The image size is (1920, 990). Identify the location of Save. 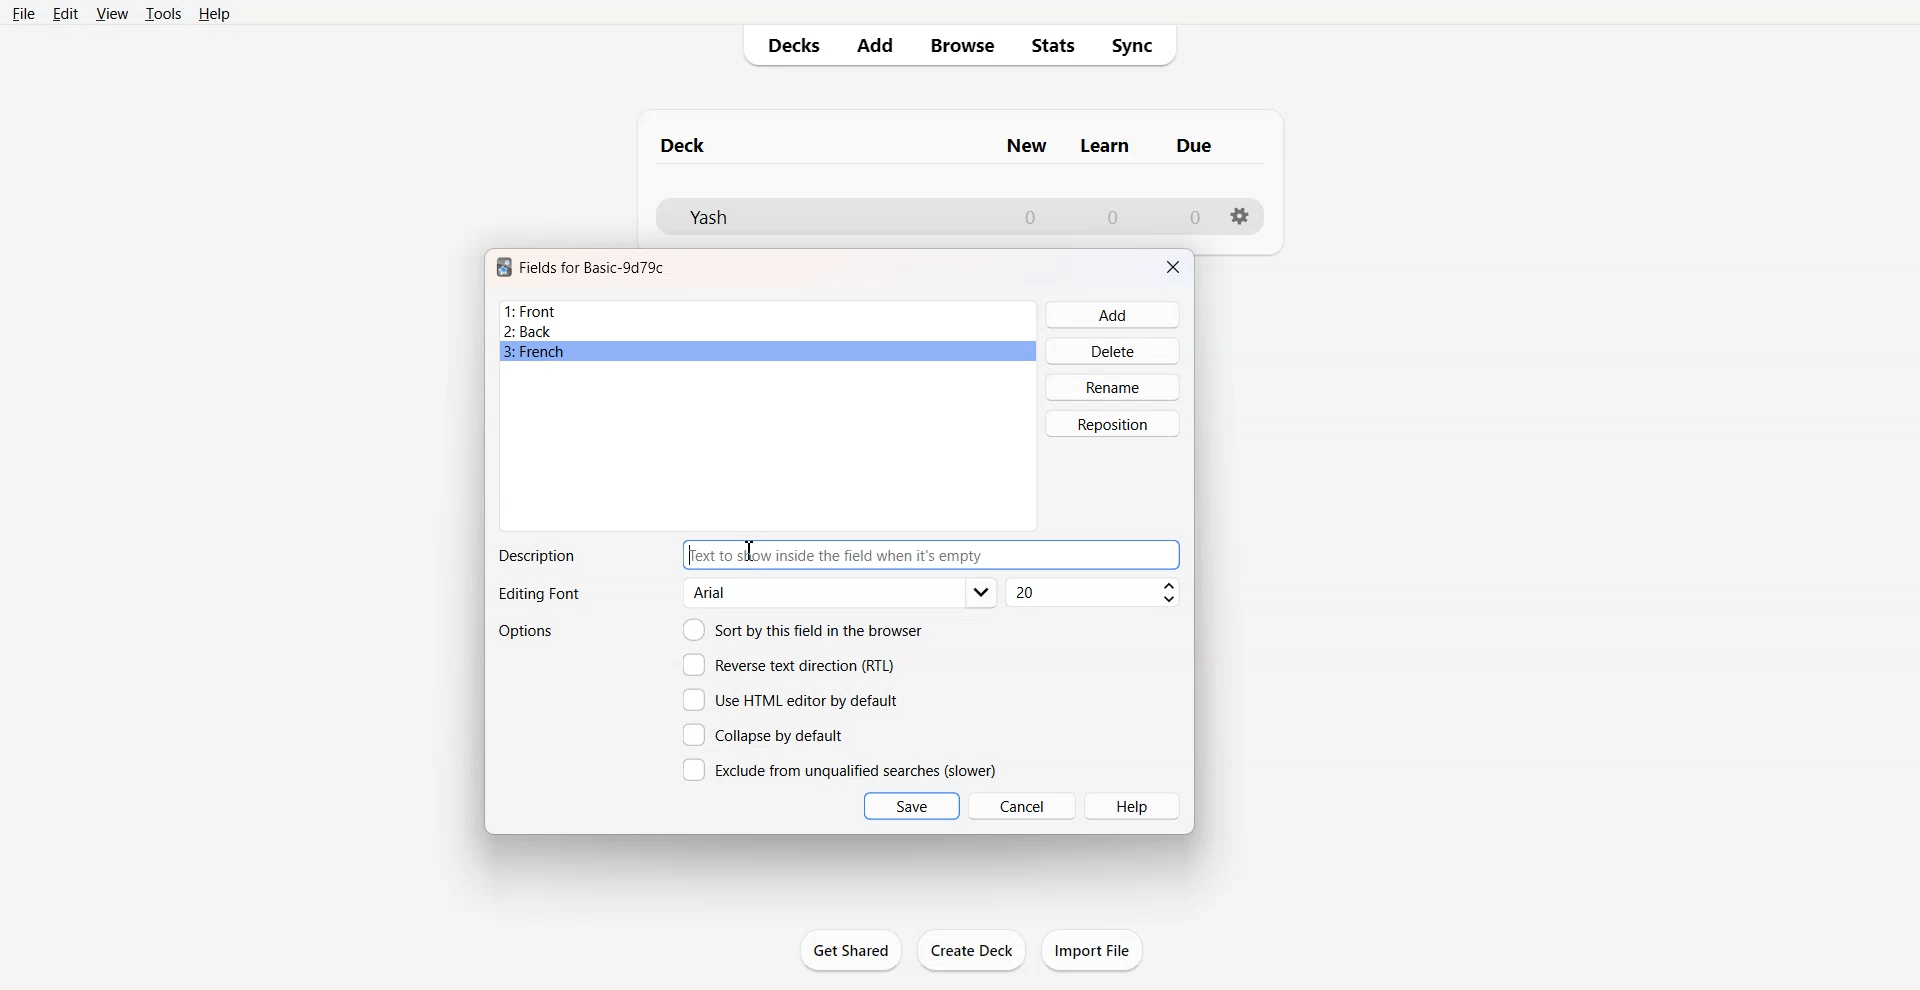
(912, 806).